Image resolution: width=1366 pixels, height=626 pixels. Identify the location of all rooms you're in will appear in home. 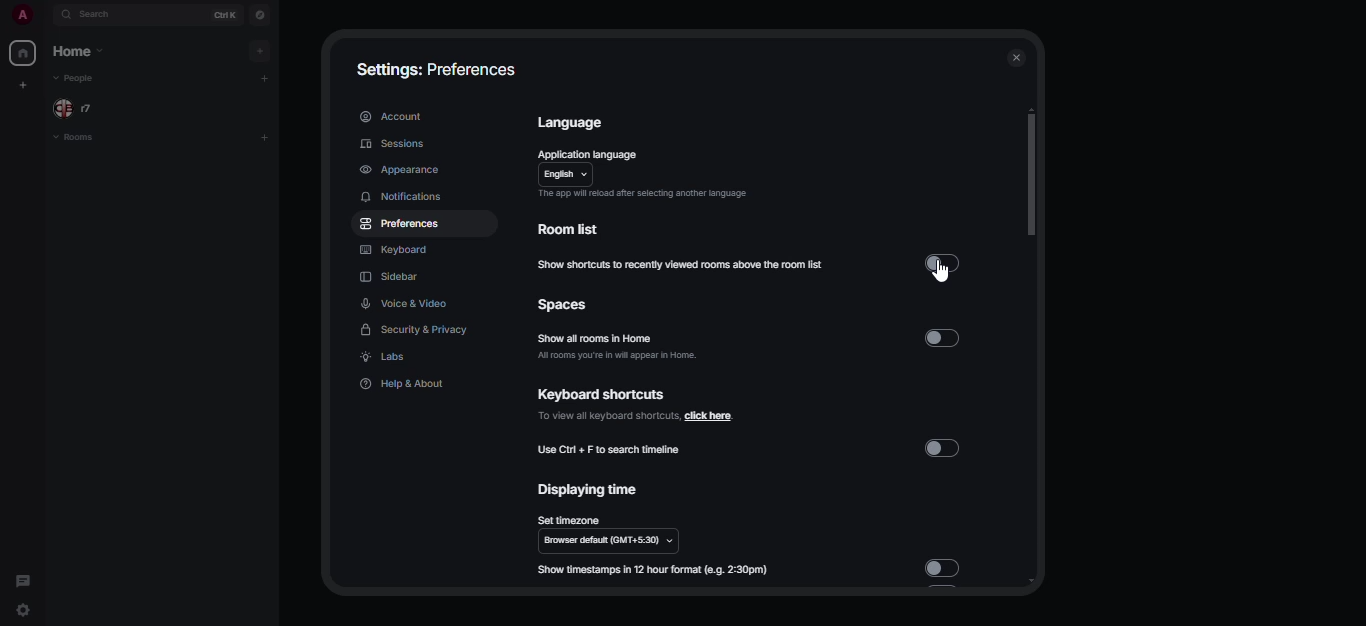
(626, 357).